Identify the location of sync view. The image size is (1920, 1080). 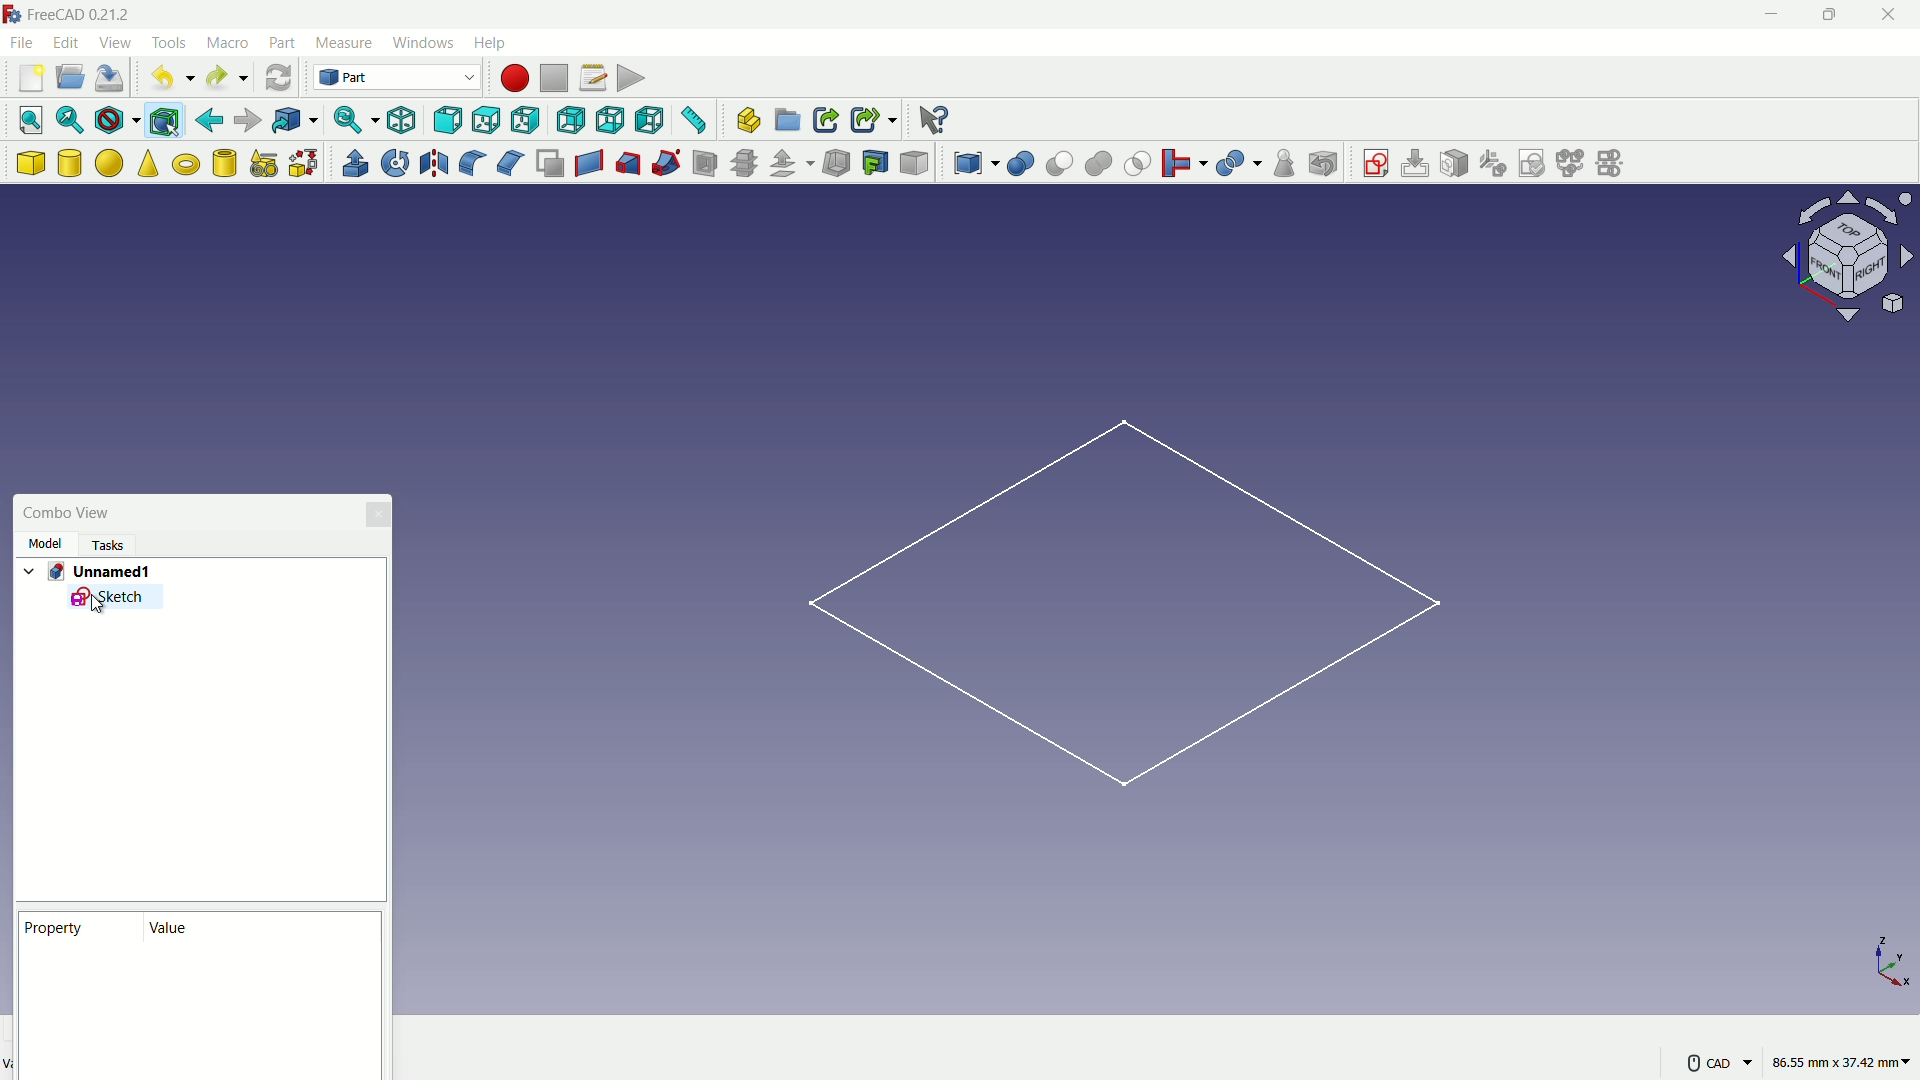
(354, 118).